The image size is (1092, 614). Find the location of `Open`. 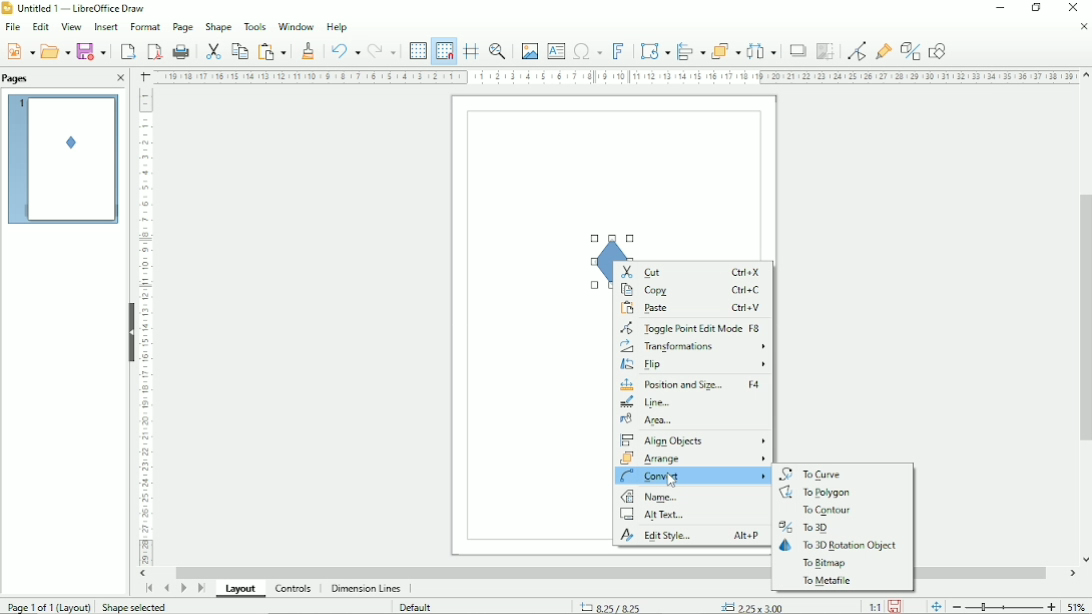

Open is located at coordinates (55, 50).